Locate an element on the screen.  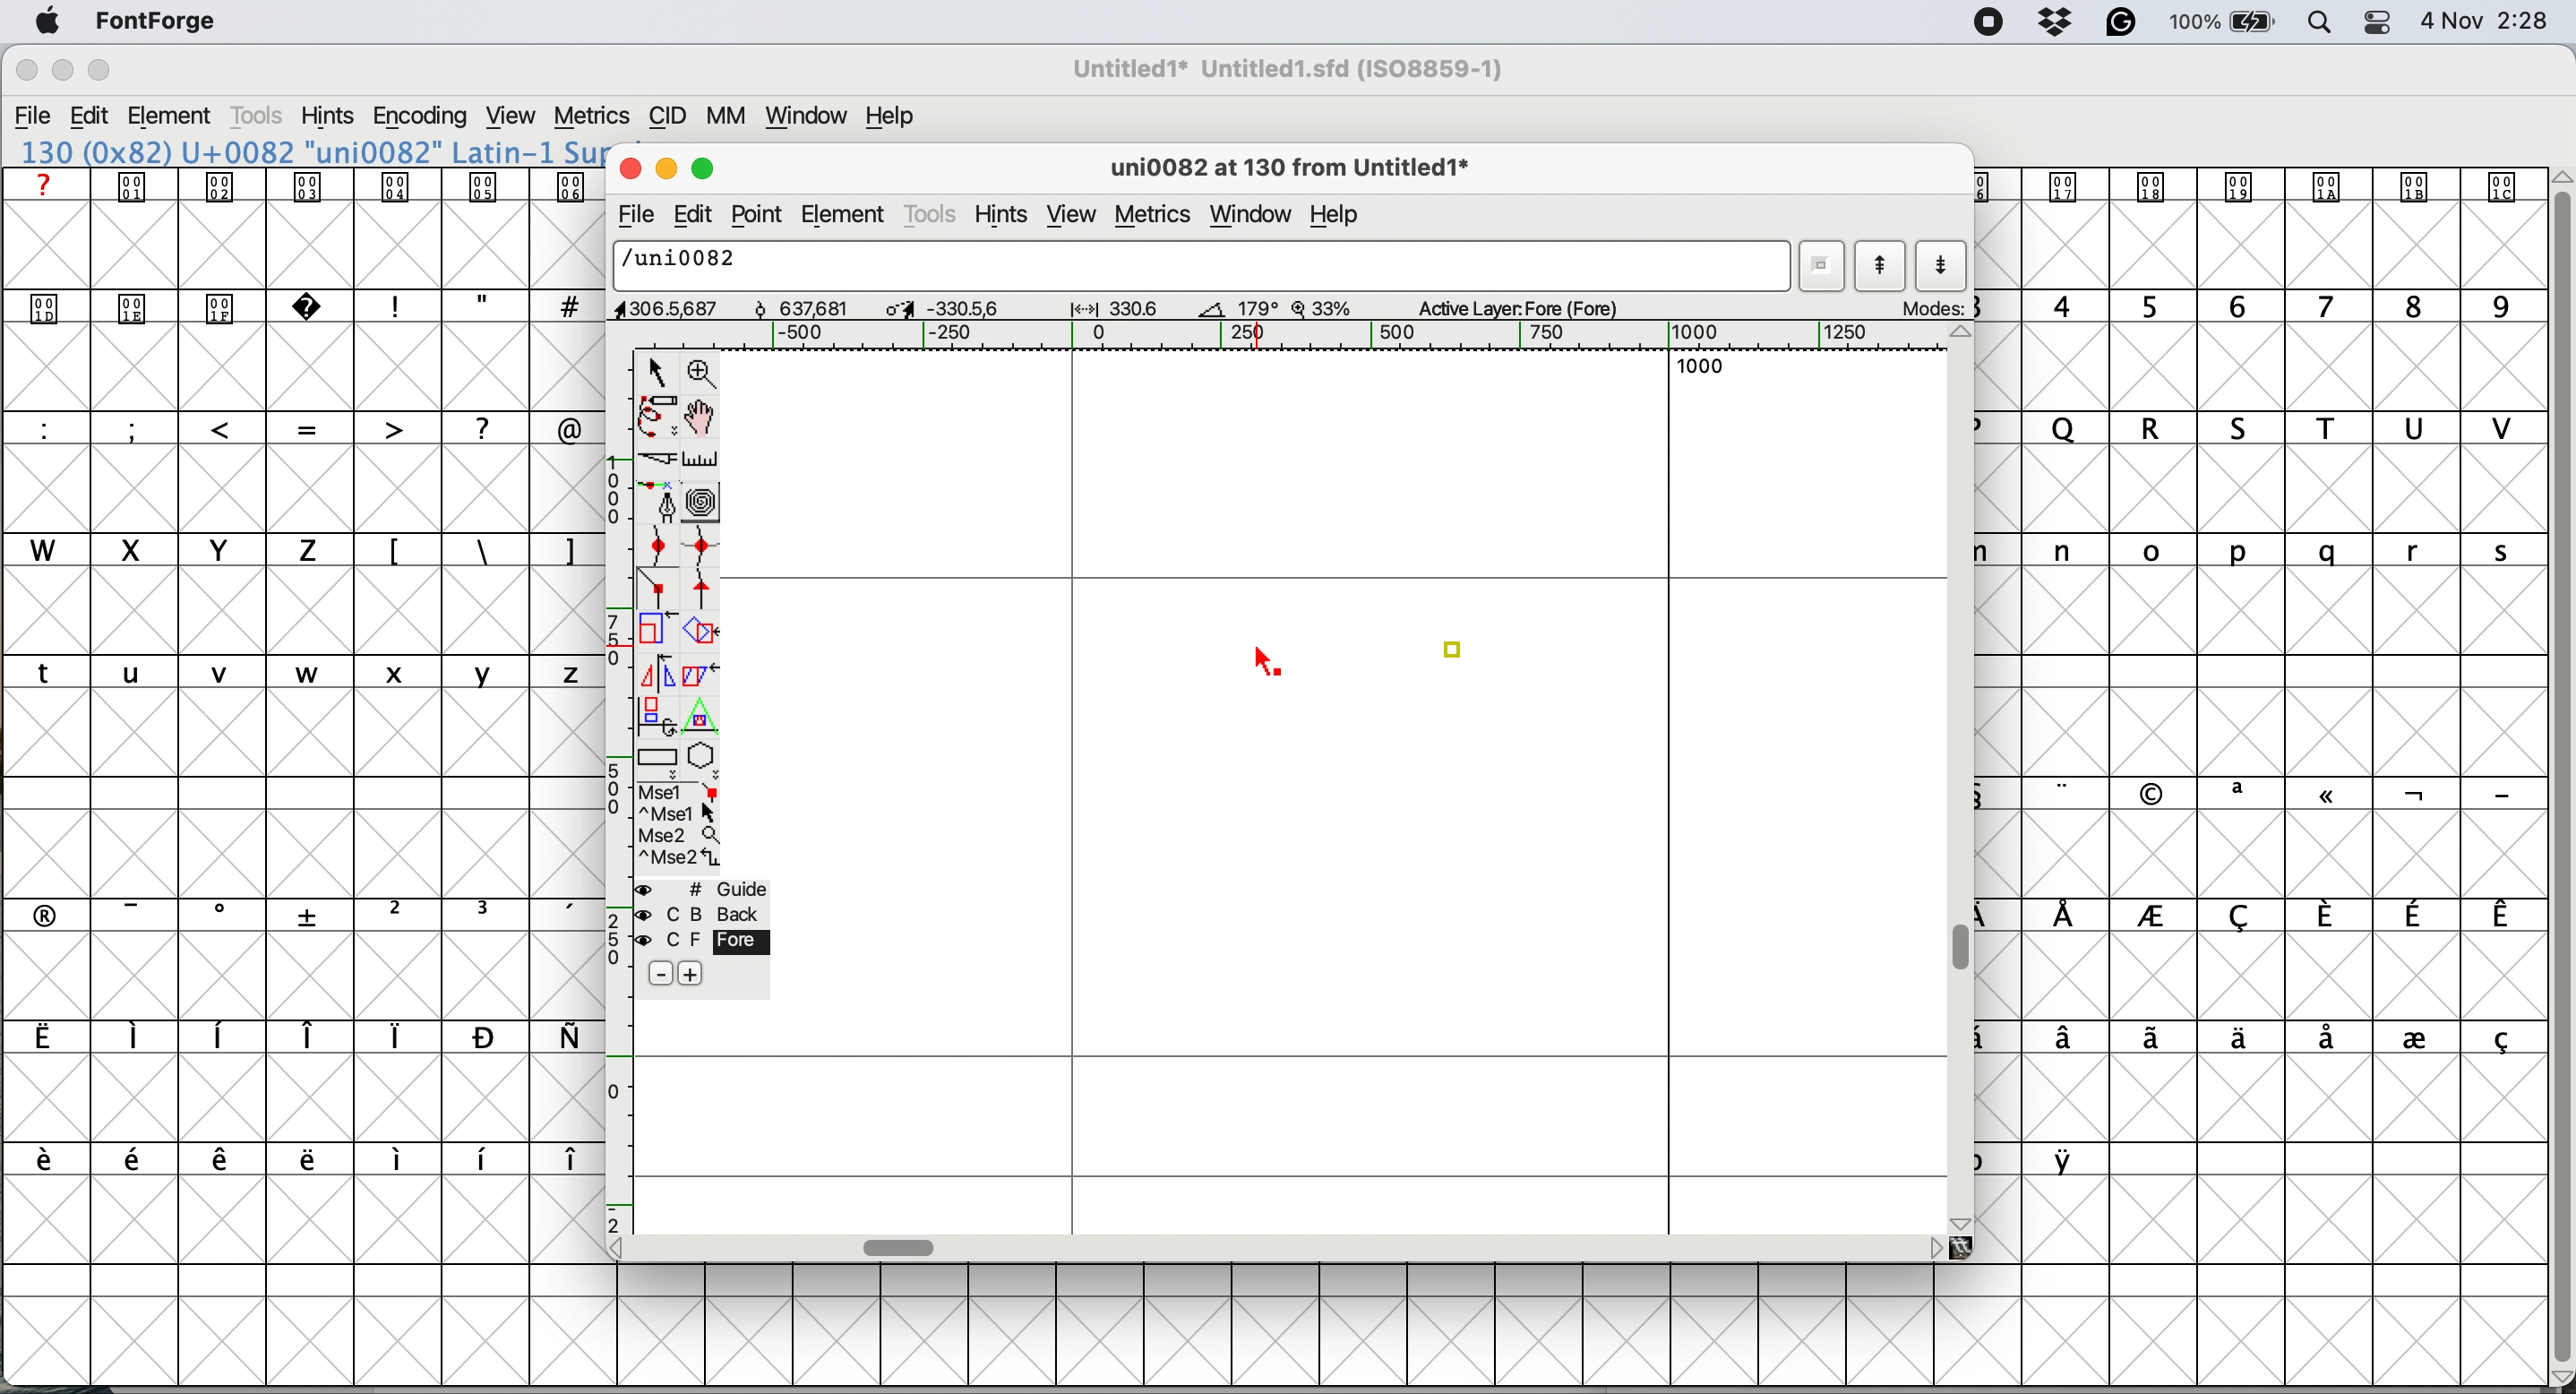
vertical scroll bar is located at coordinates (2558, 769).